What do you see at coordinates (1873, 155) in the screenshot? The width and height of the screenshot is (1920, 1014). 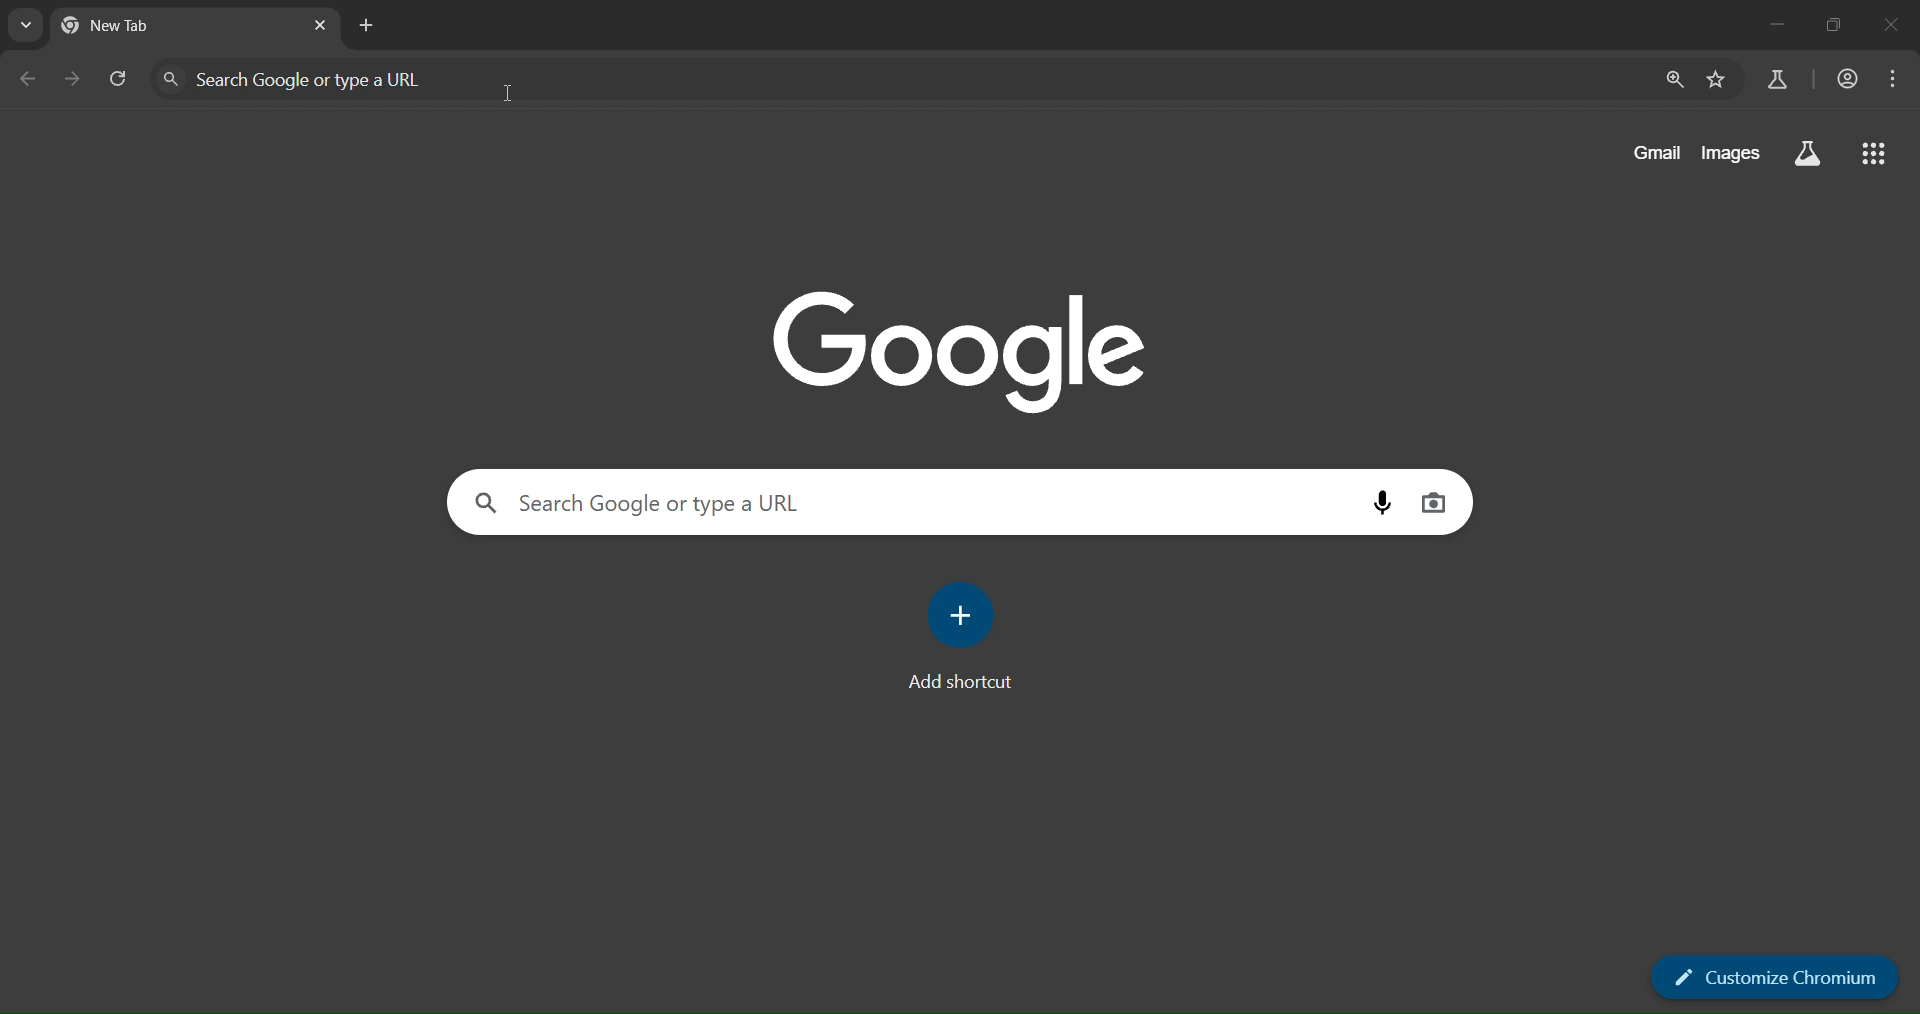 I see `google apps` at bounding box center [1873, 155].